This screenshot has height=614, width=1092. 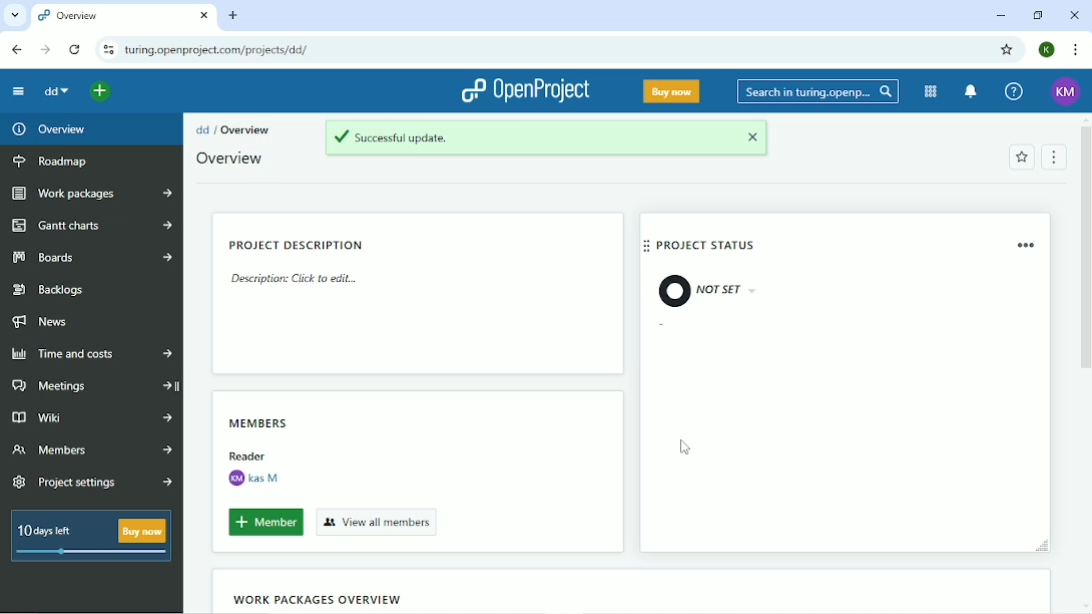 What do you see at coordinates (232, 159) in the screenshot?
I see `Overview` at bounding box center [232, 159].